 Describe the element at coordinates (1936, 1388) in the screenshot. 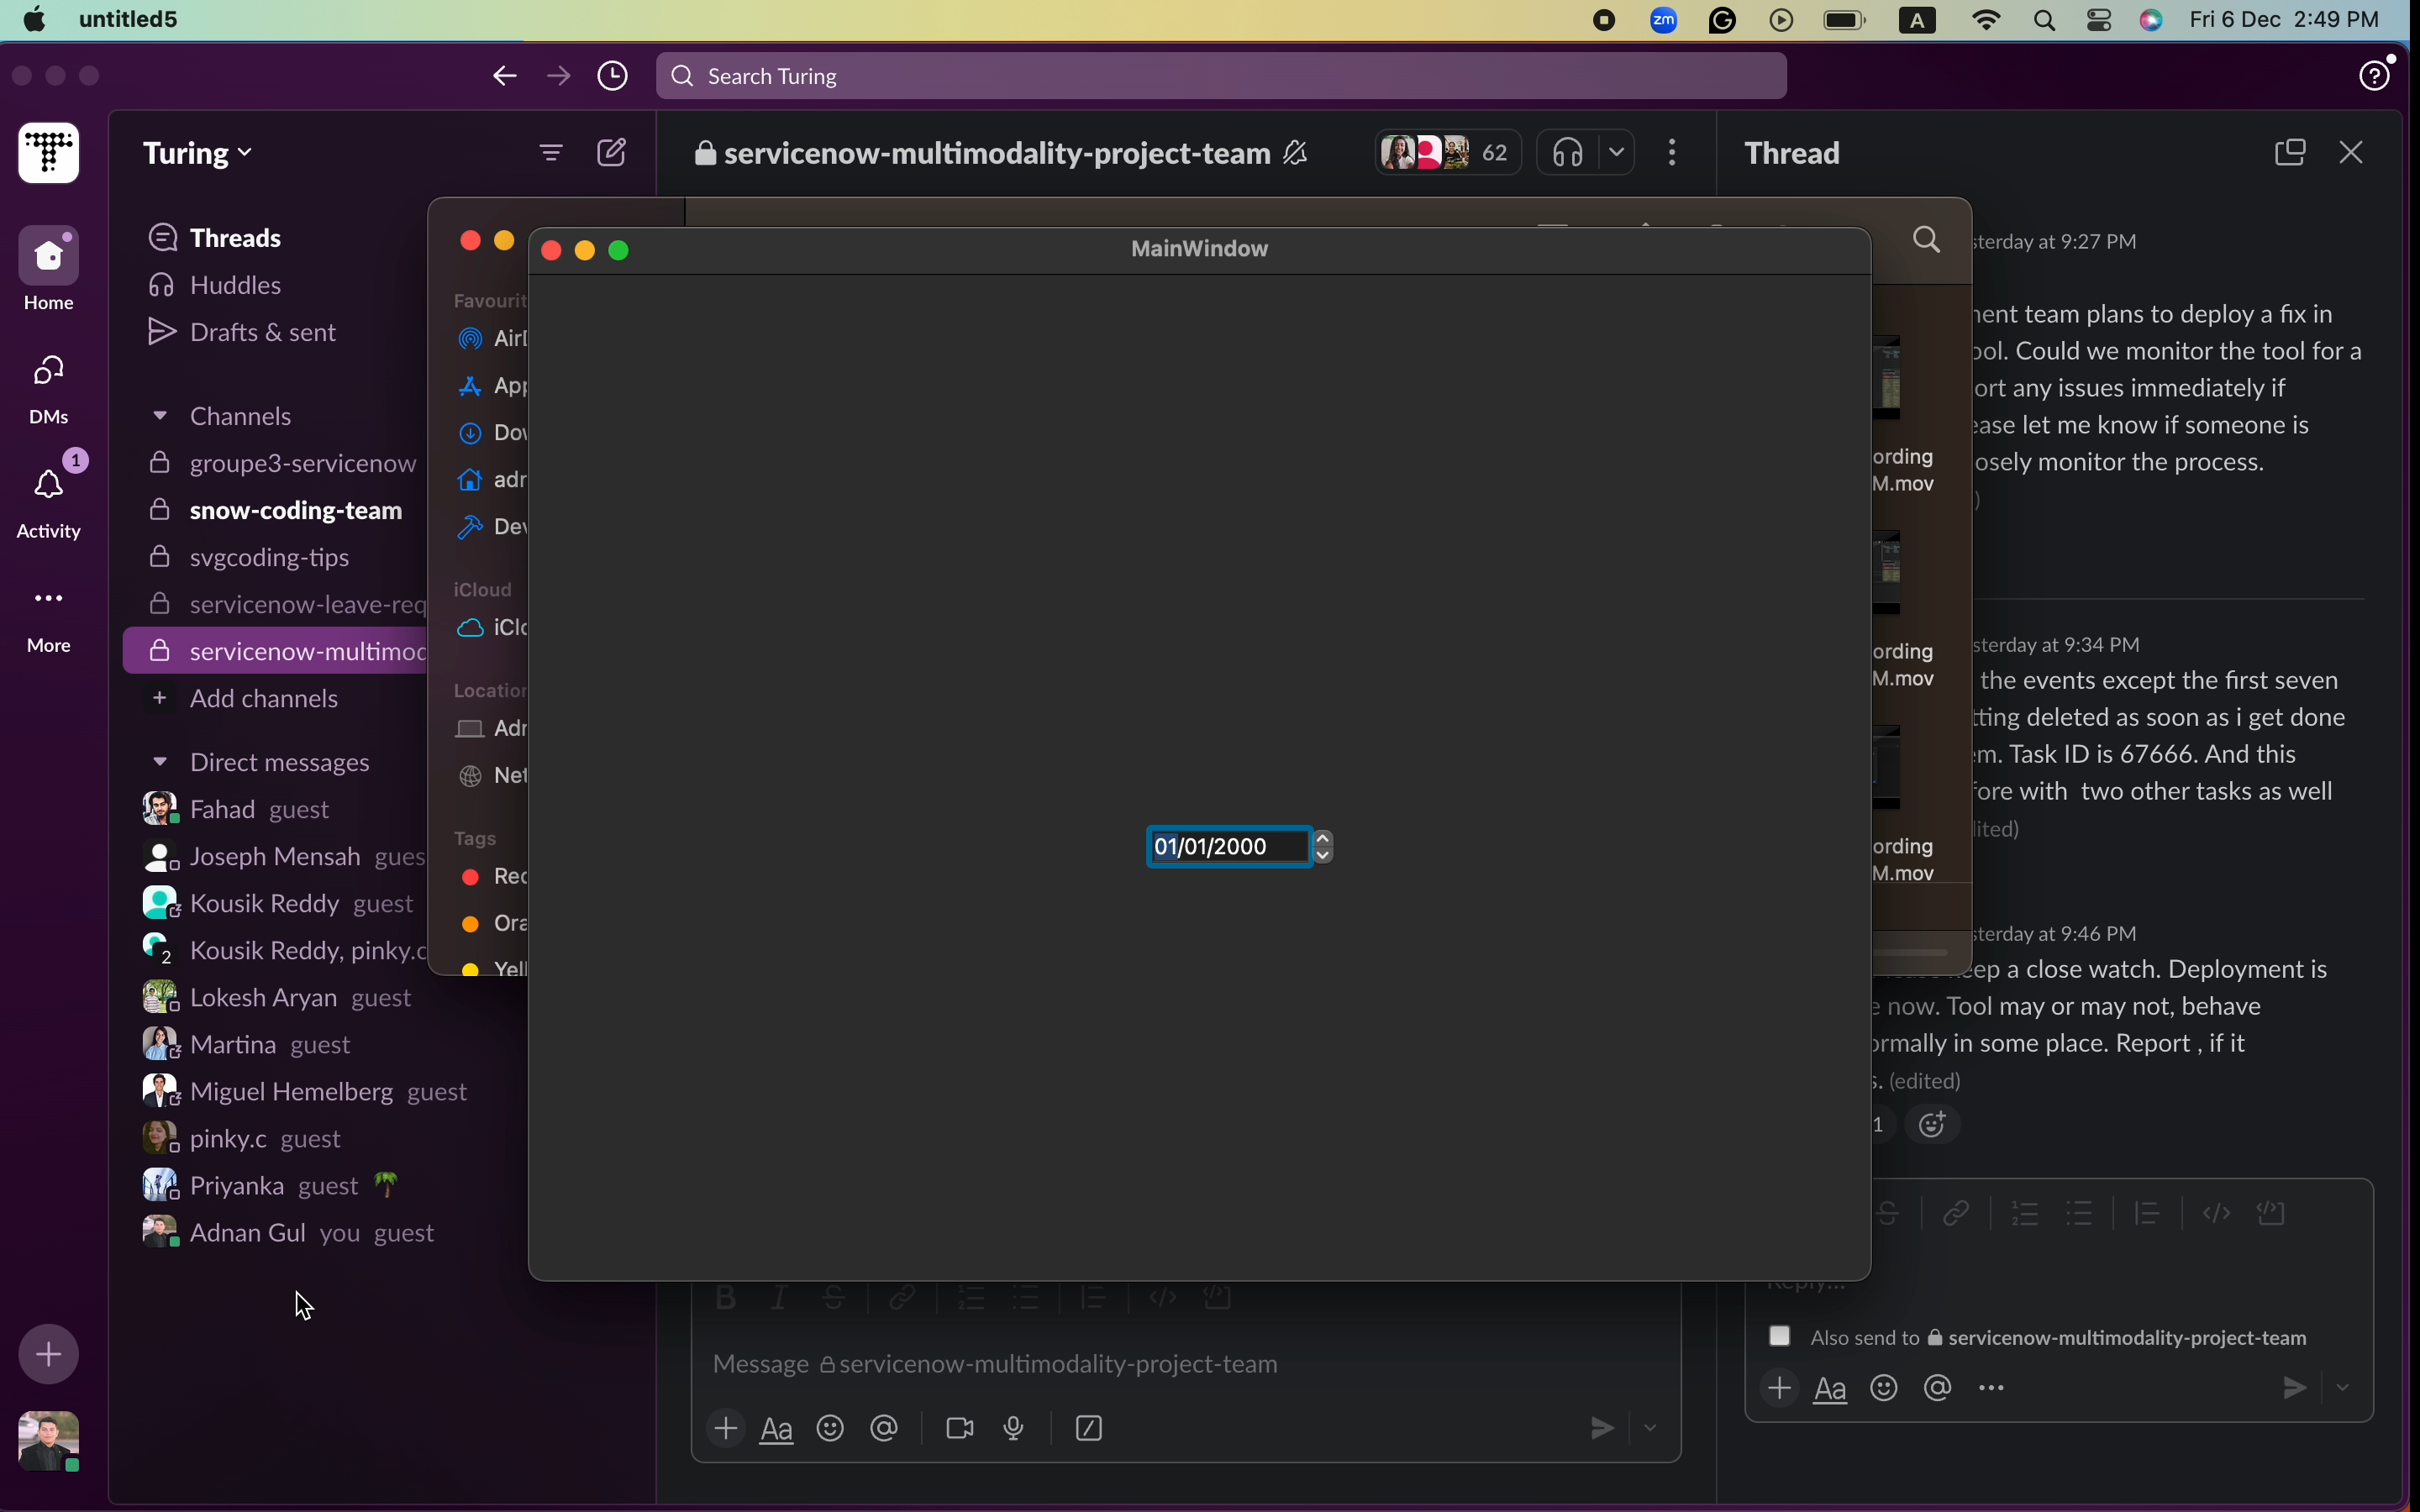

I see `@` at that location.